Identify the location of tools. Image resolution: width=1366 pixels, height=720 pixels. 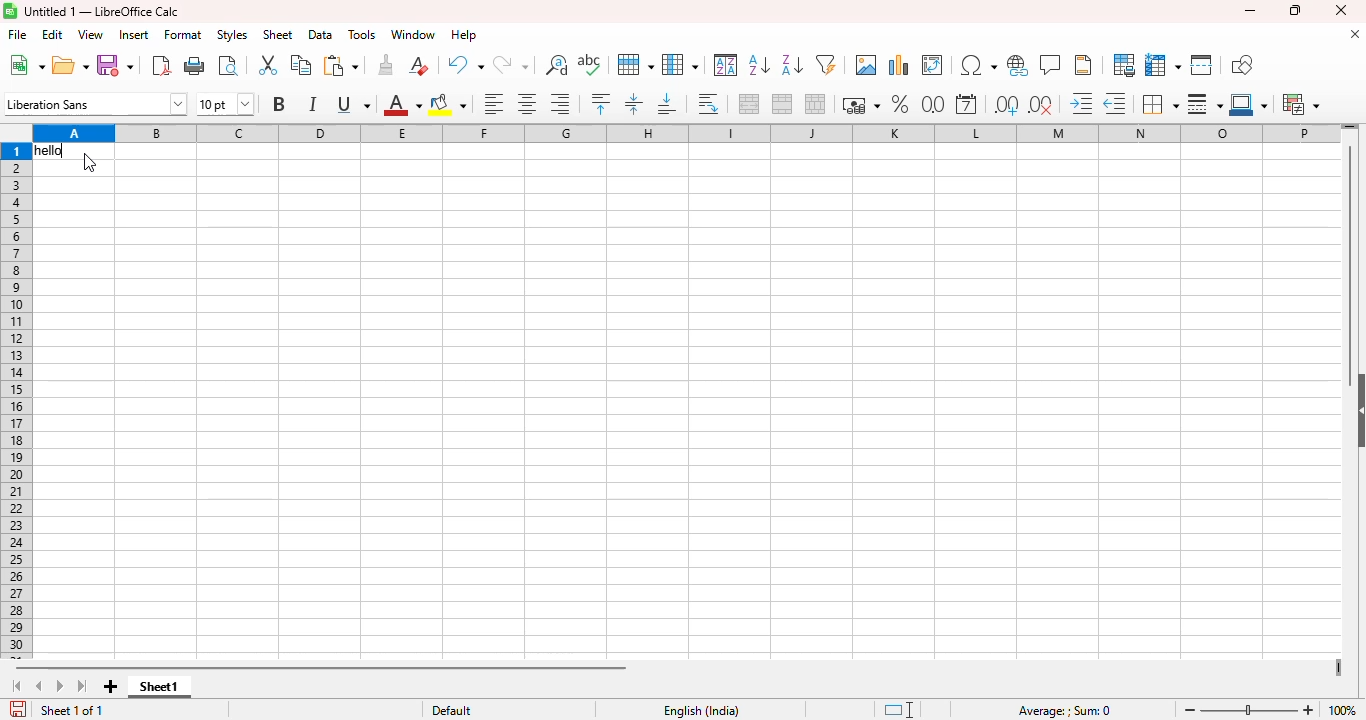
(362, 35).